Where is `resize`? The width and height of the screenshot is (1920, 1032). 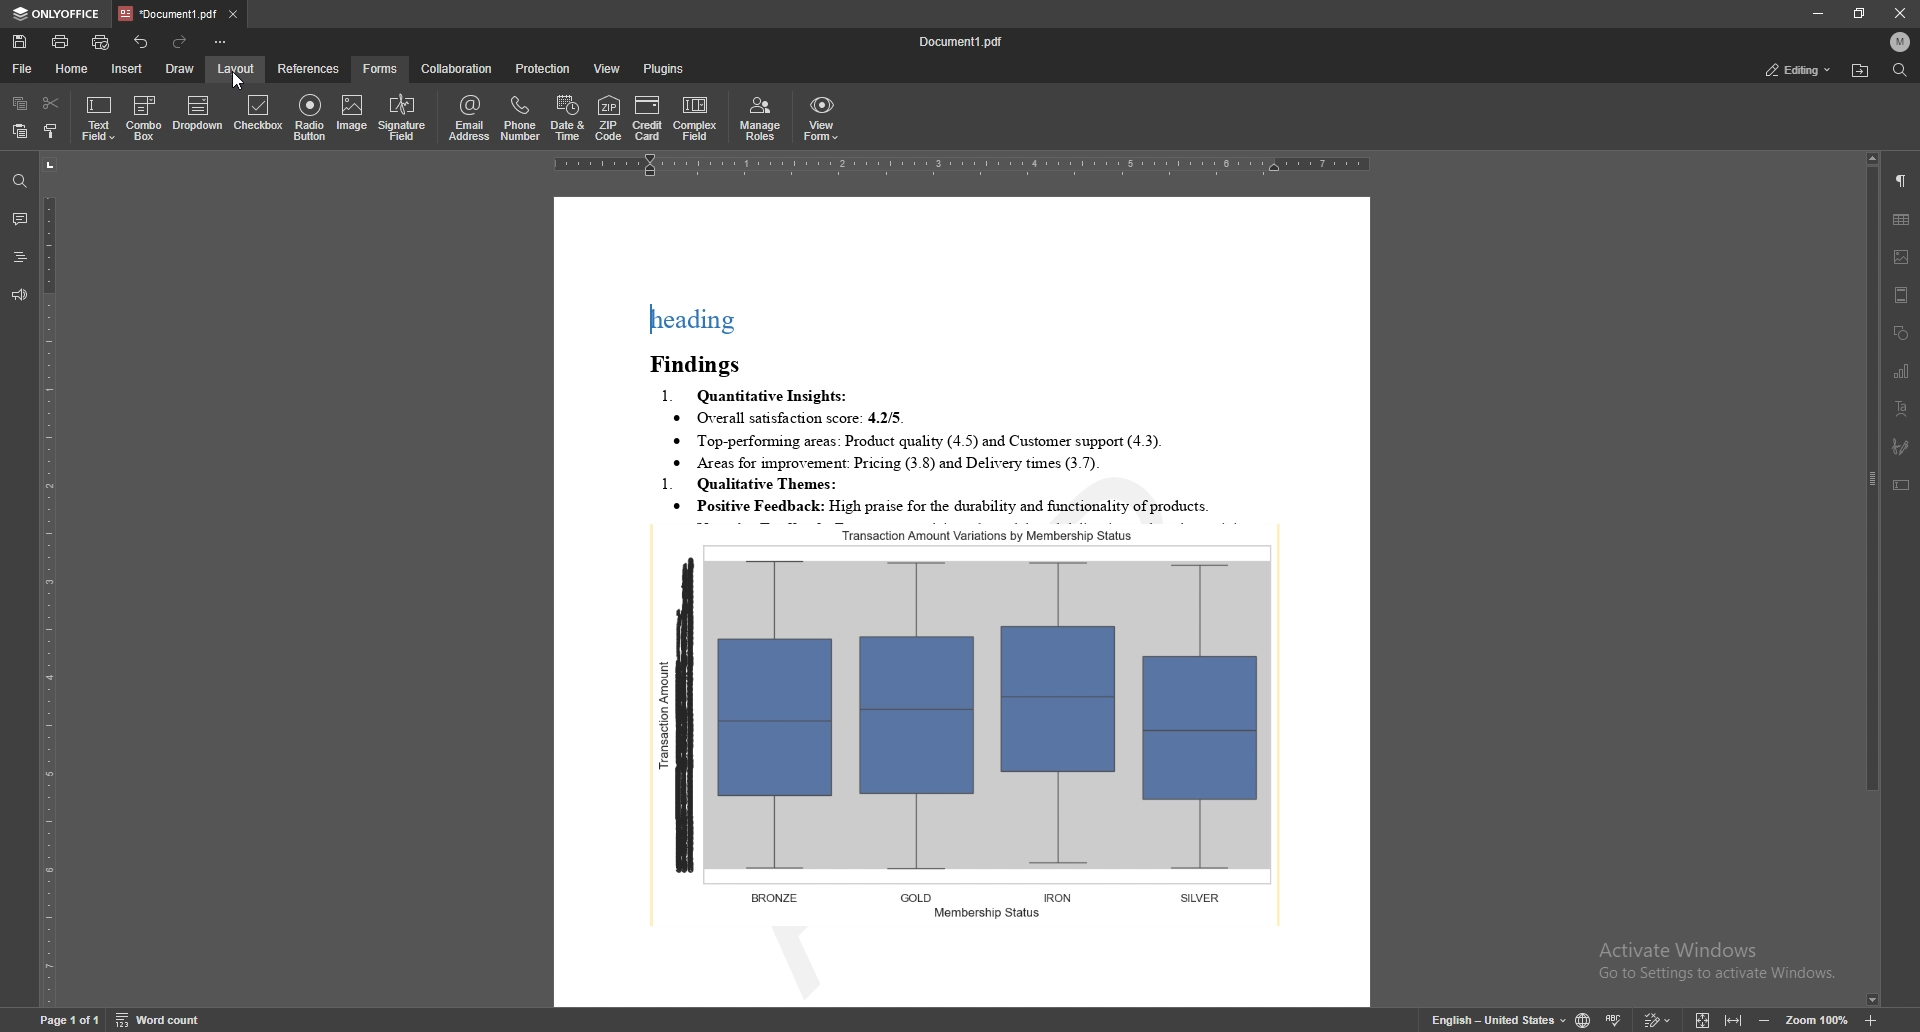 resize is located at coordinates (1859, 14).